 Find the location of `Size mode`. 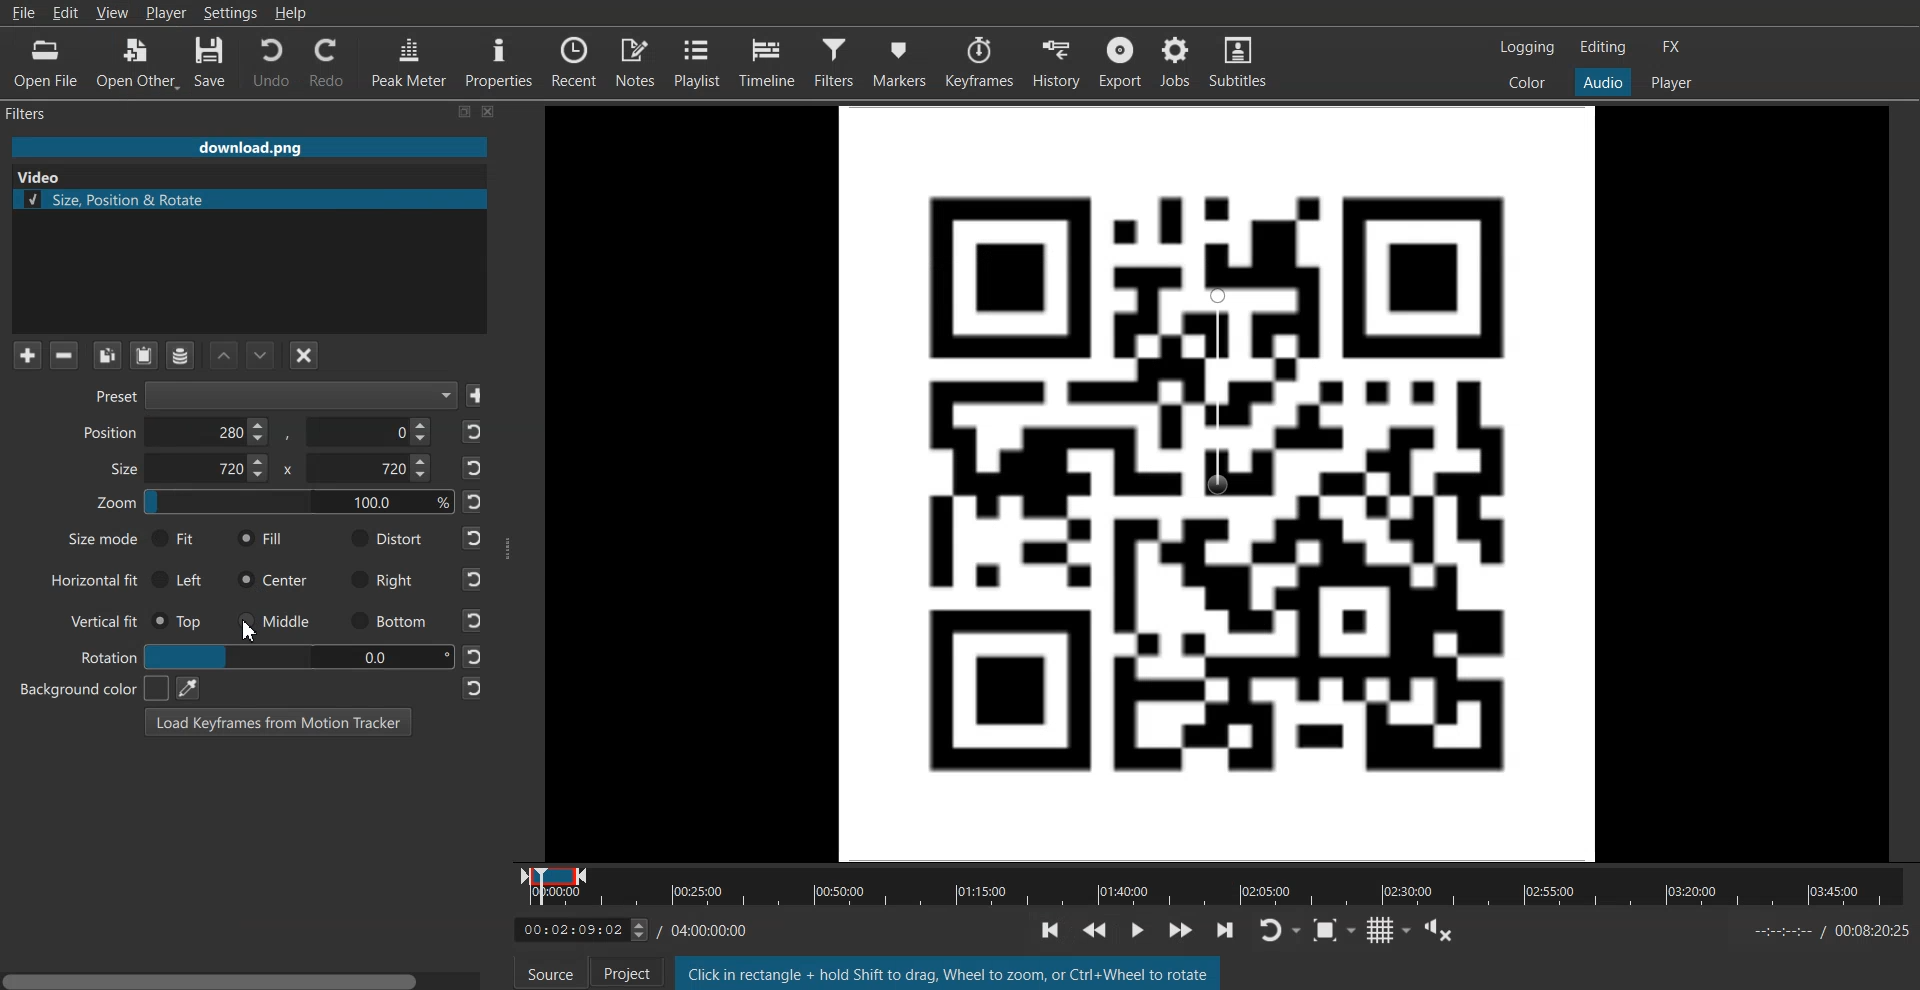

Size mode is located at coordinates (90, 542).